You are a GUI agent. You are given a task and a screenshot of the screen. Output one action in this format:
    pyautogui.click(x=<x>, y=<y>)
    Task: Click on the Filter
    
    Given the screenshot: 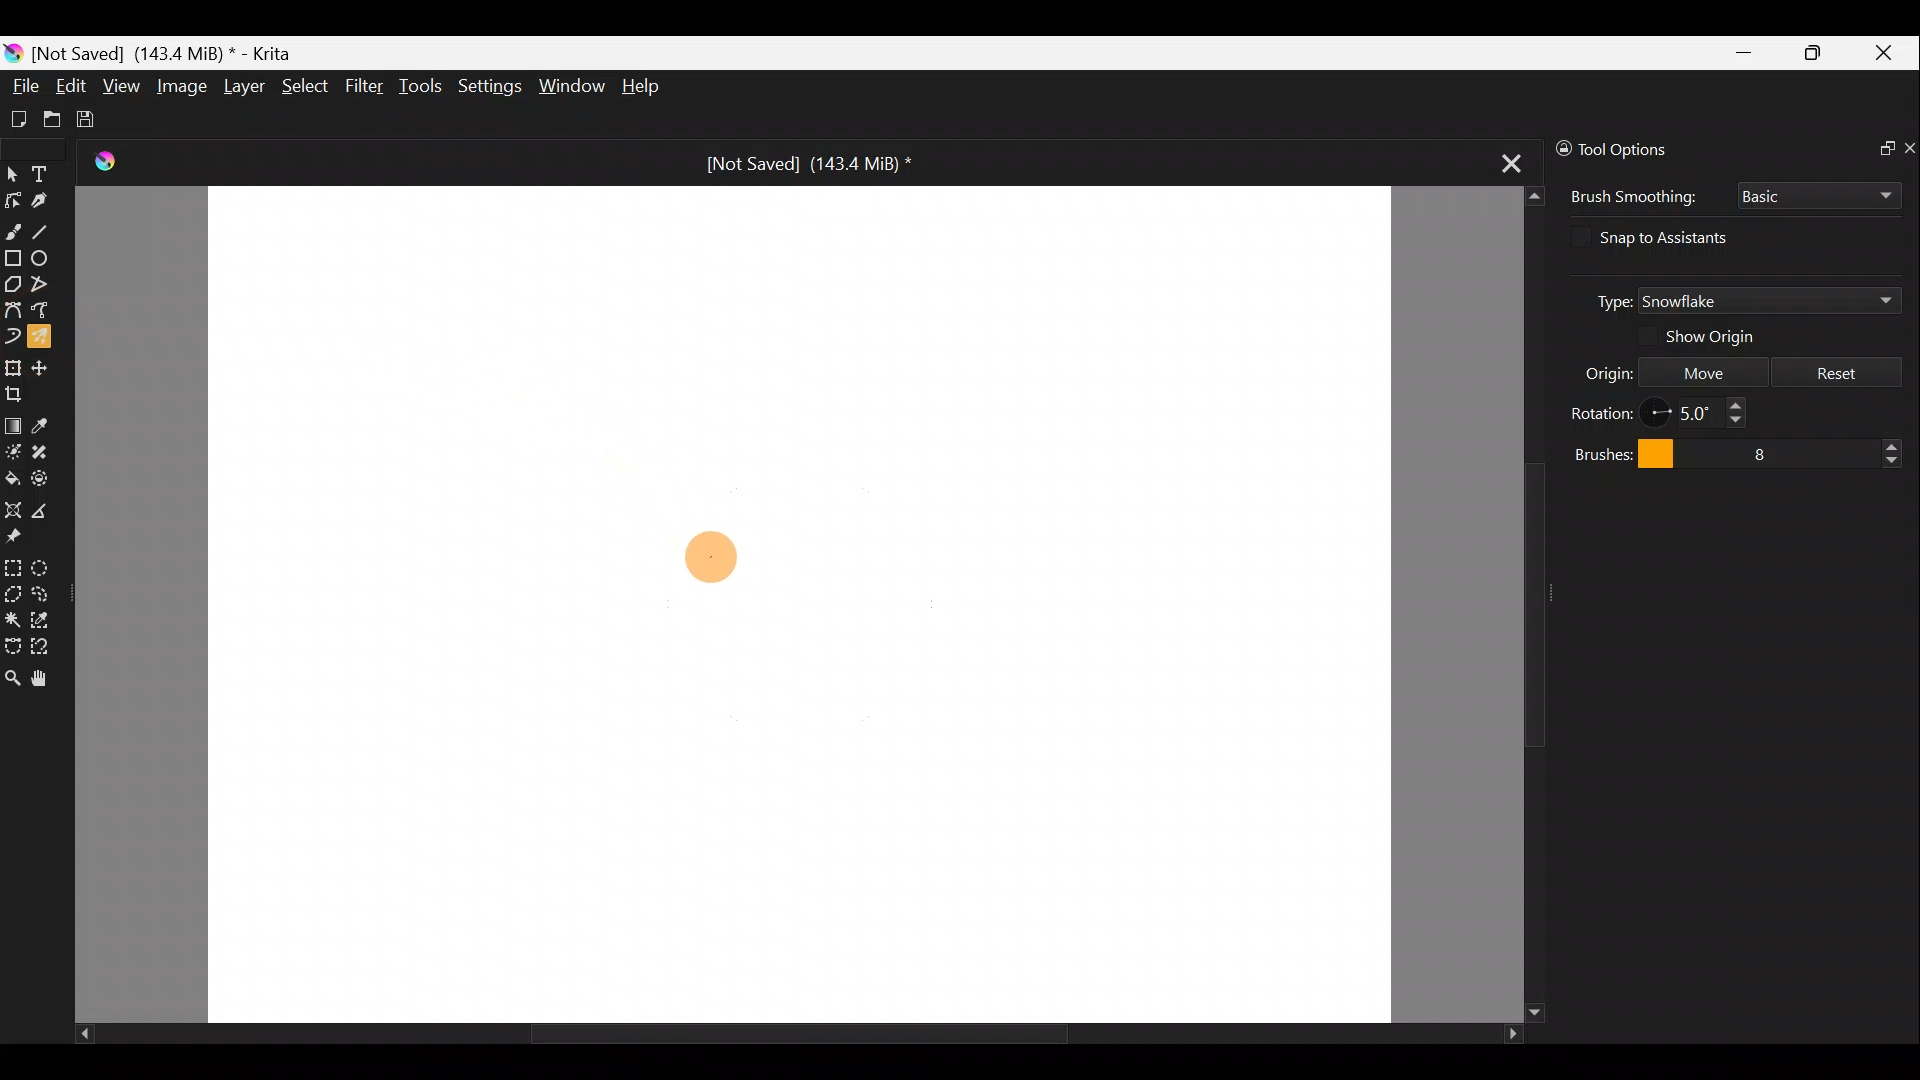 What is the action you would take?
    pyautogui.click(x=368, y=87)
    